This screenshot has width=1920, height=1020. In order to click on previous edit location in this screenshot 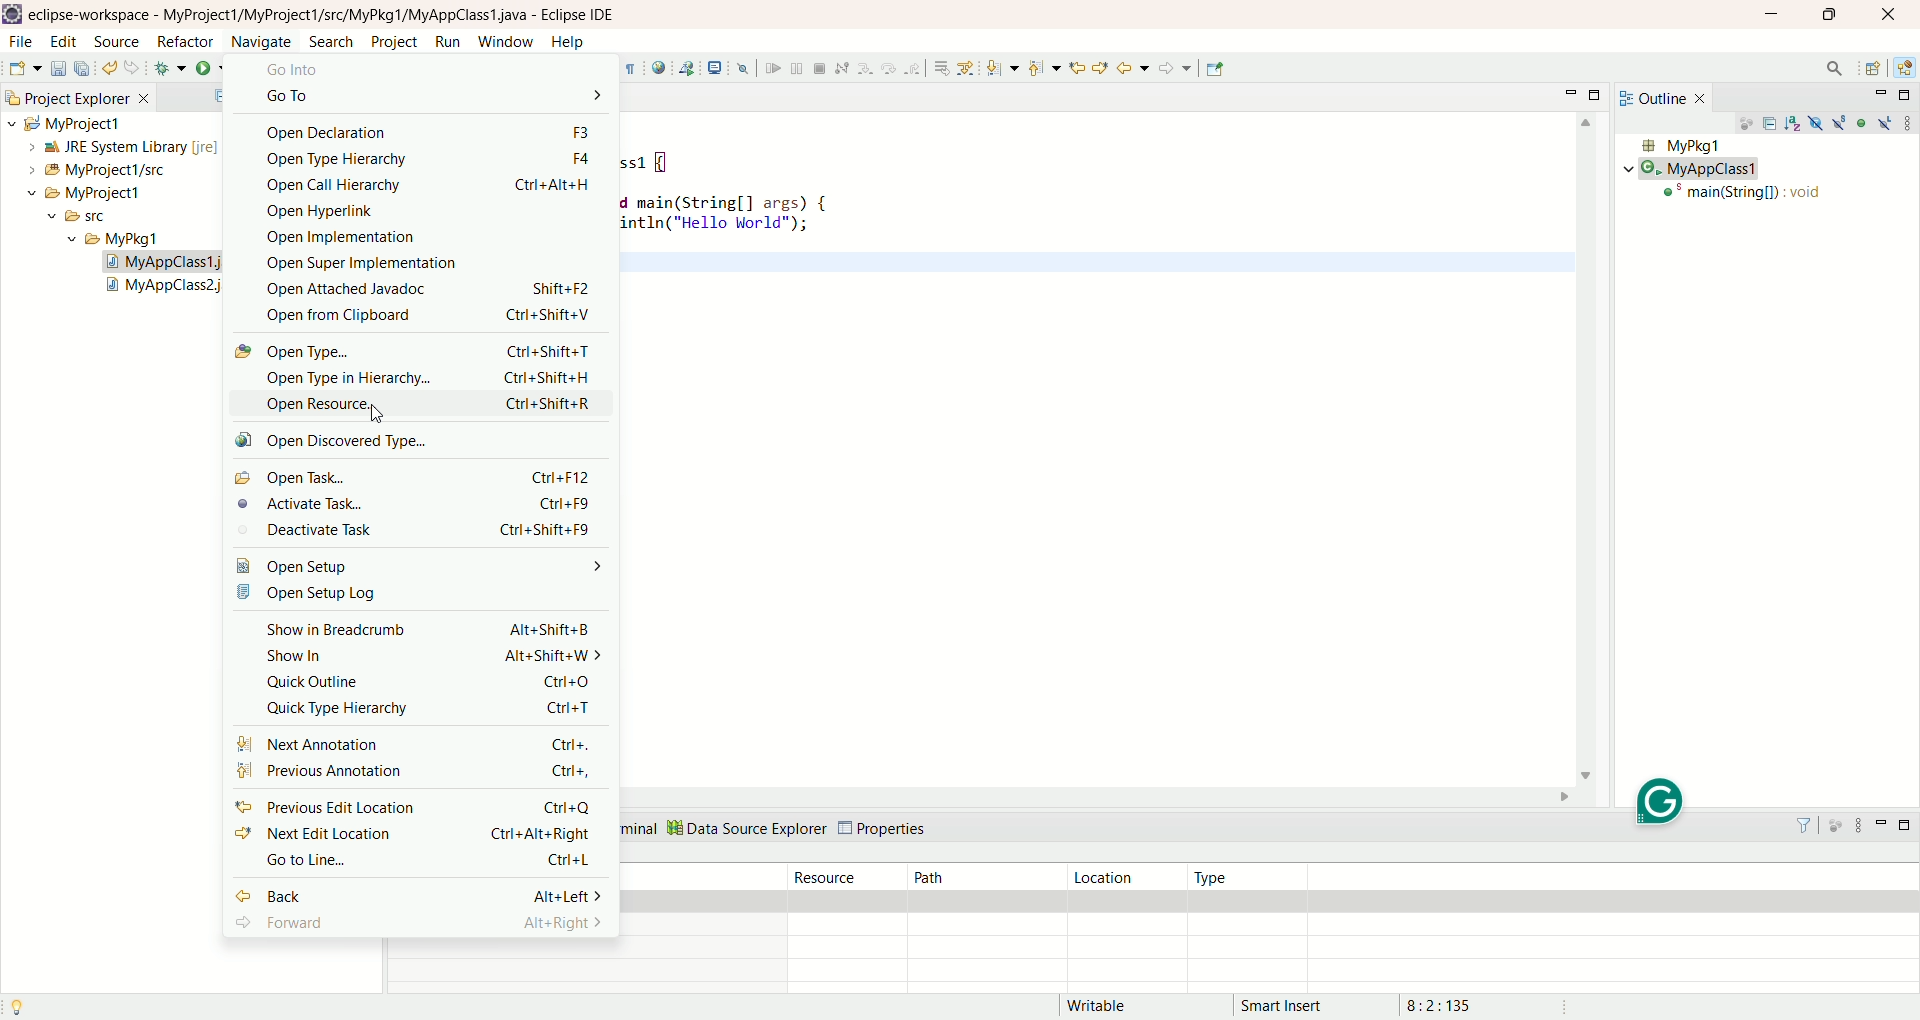, I will do `click(421, 809)`.